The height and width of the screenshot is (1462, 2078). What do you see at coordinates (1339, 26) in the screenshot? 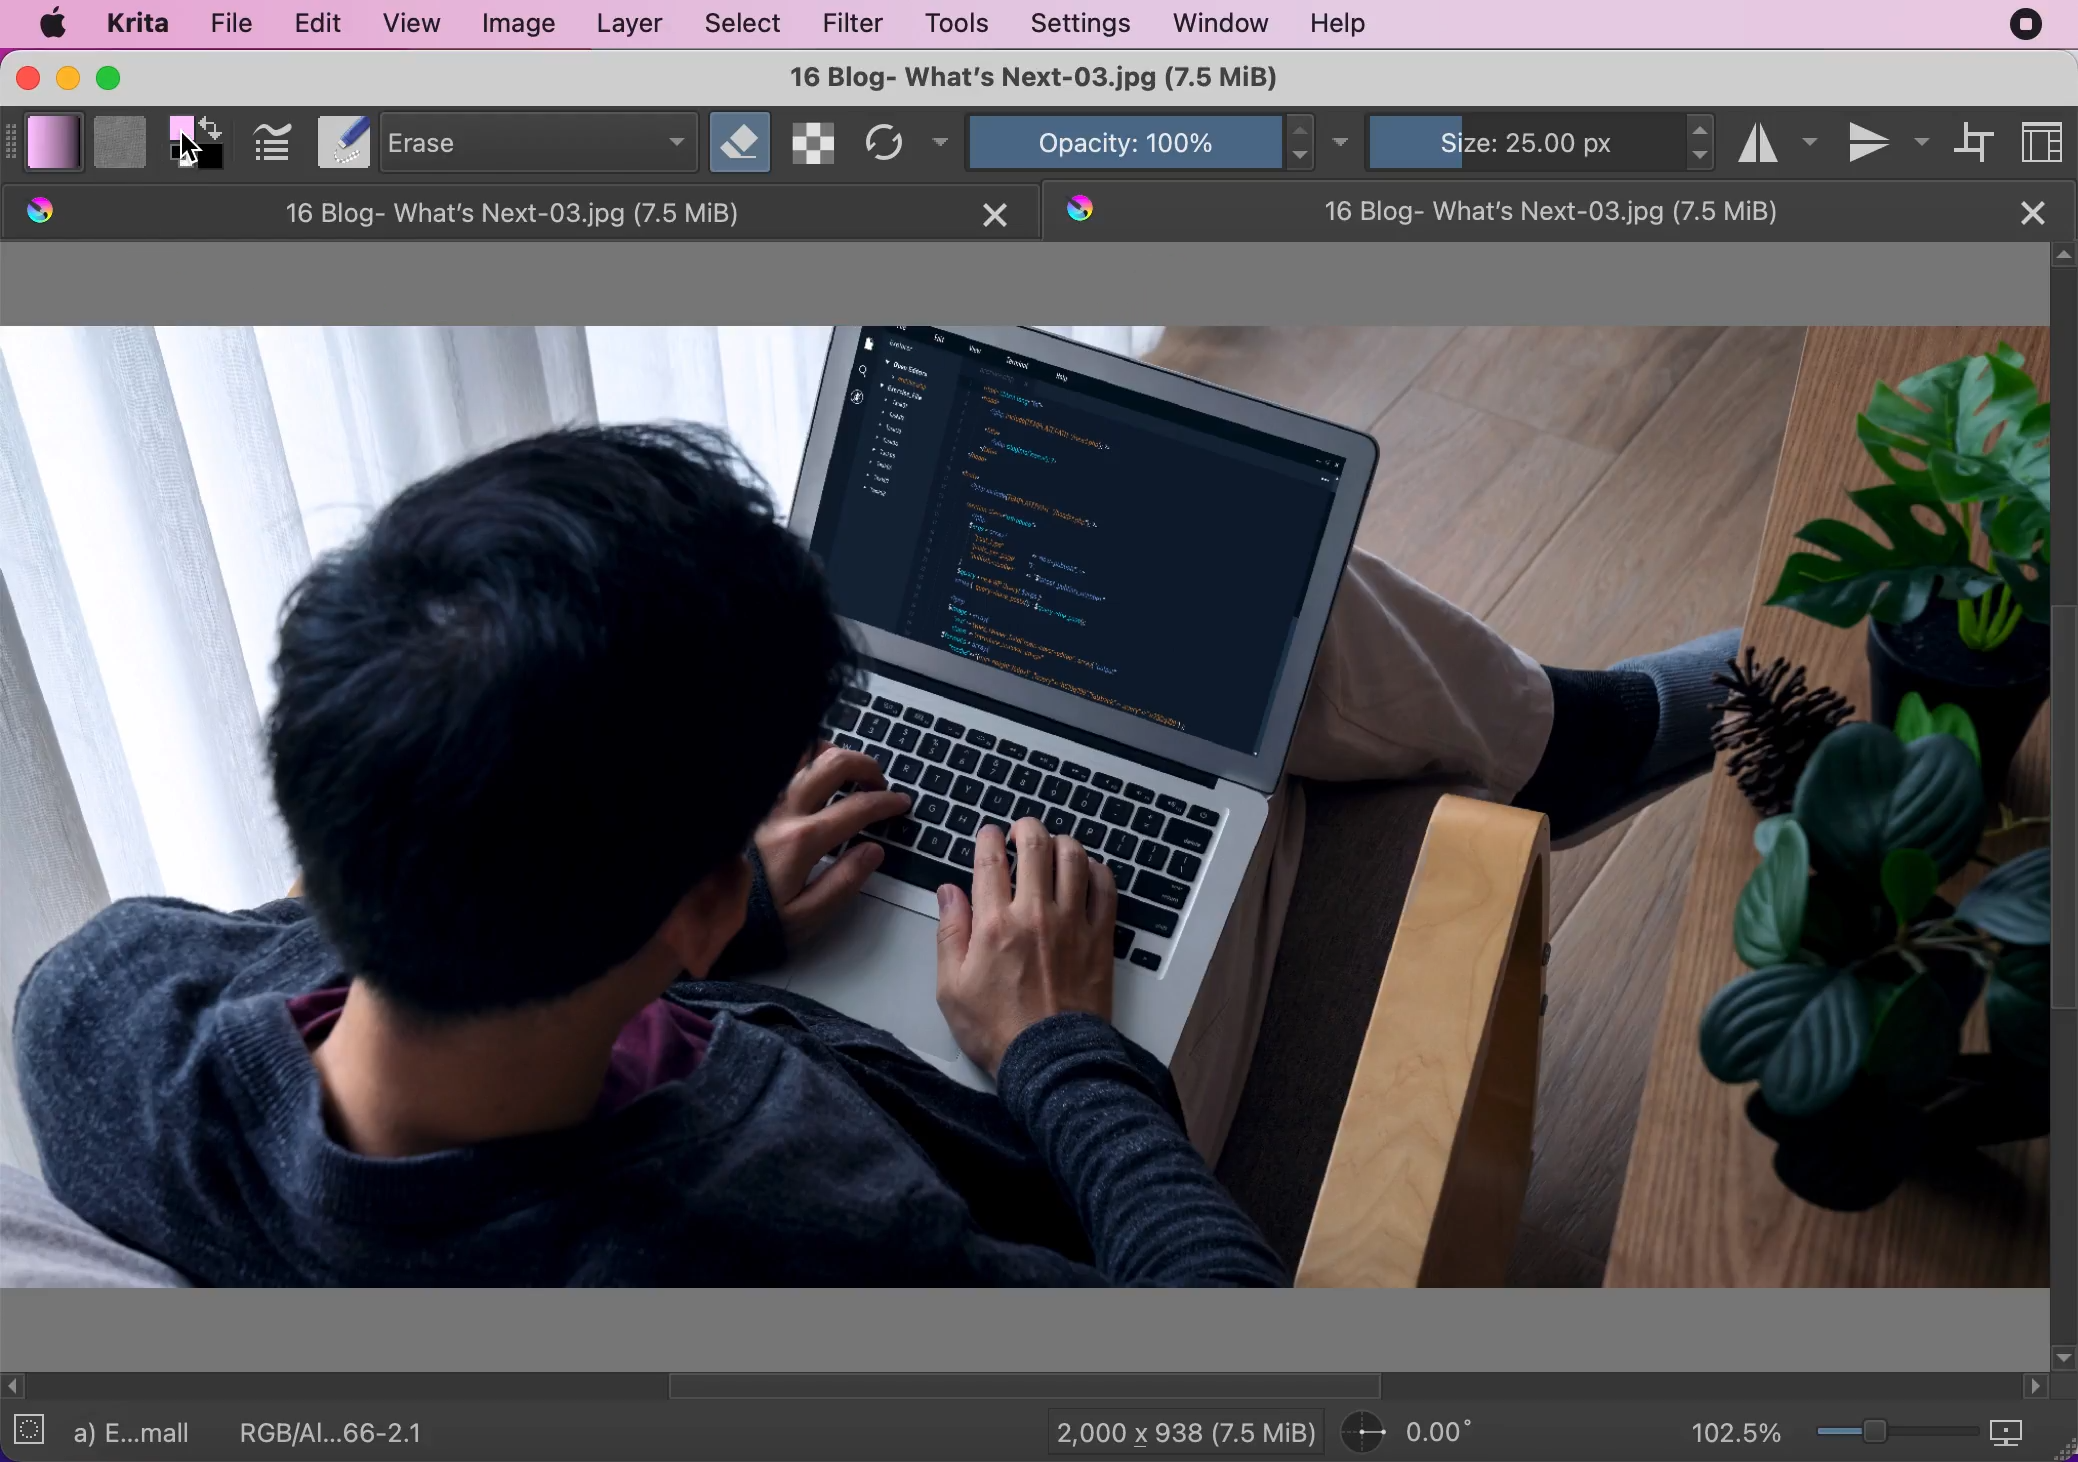
I see `help` at bounding box center [1339, 26].